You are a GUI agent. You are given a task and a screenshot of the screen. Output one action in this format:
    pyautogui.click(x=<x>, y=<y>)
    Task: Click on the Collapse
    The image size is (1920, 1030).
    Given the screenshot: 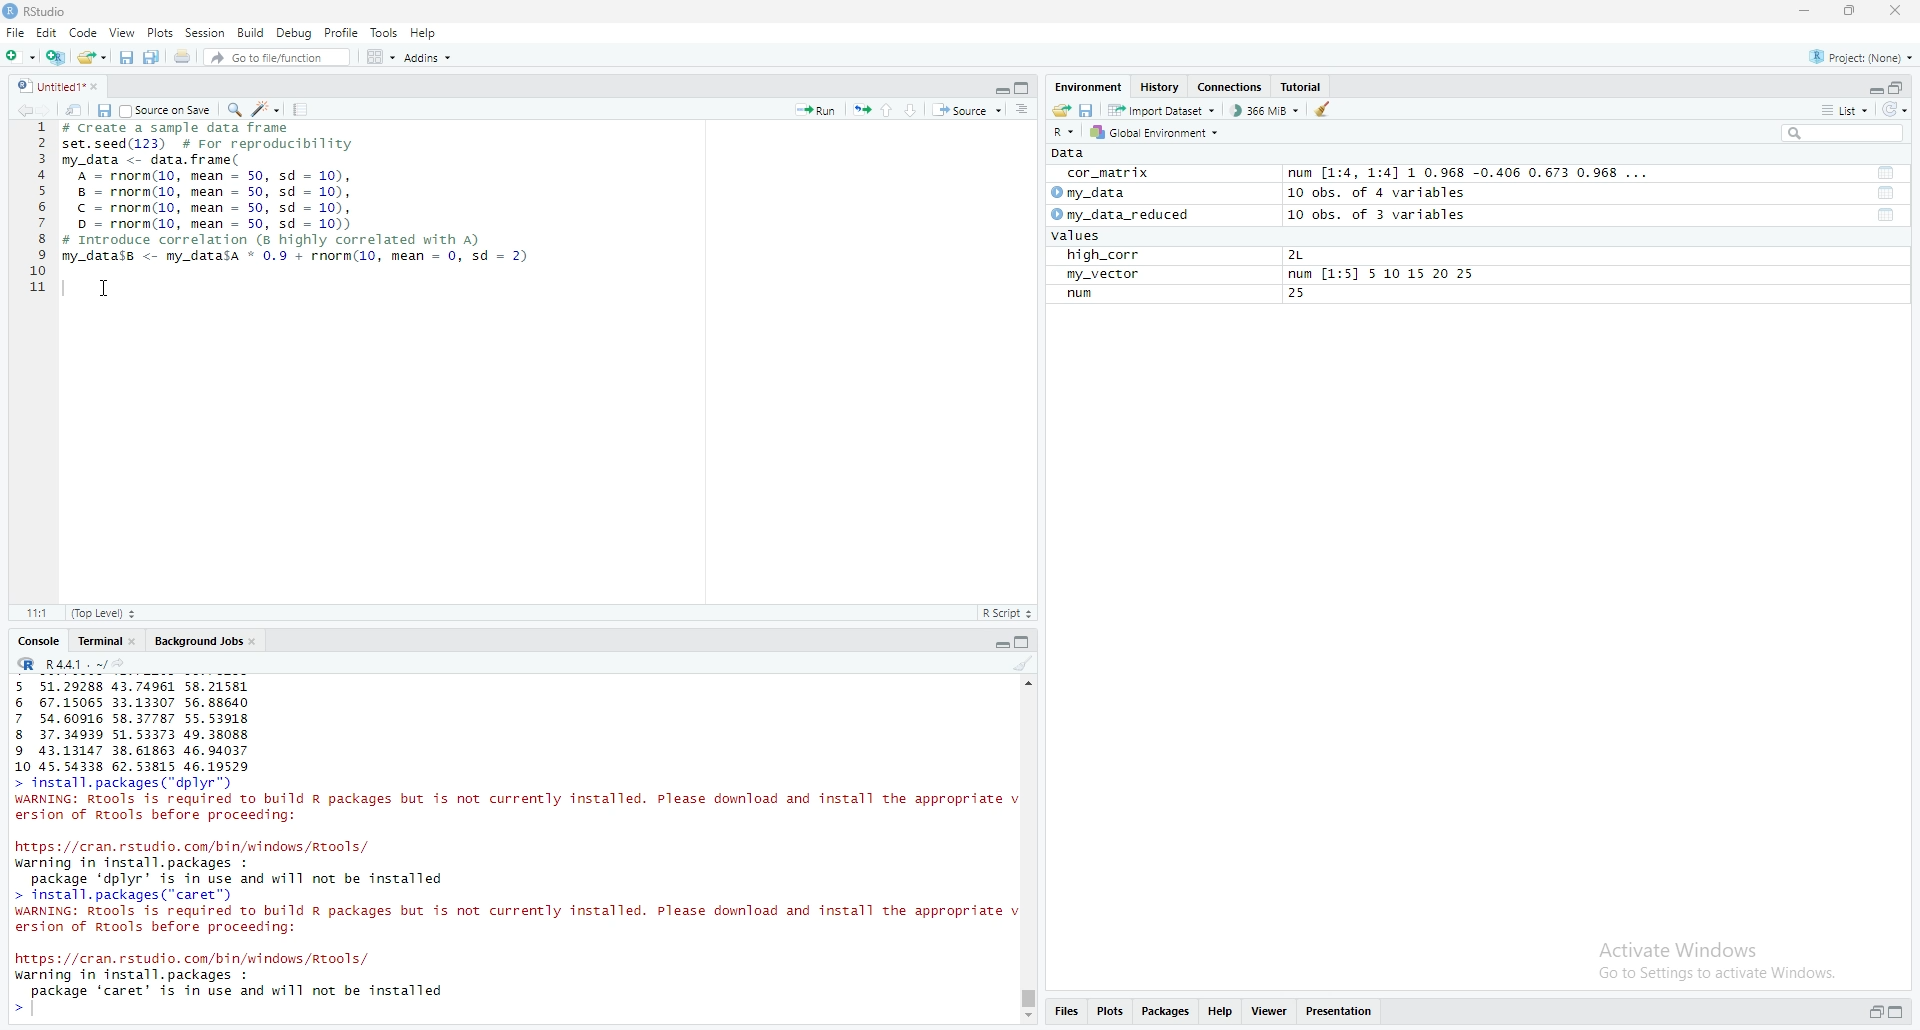 What is the action you would take?
    pyautogui.click(x=1871, y=89)
    